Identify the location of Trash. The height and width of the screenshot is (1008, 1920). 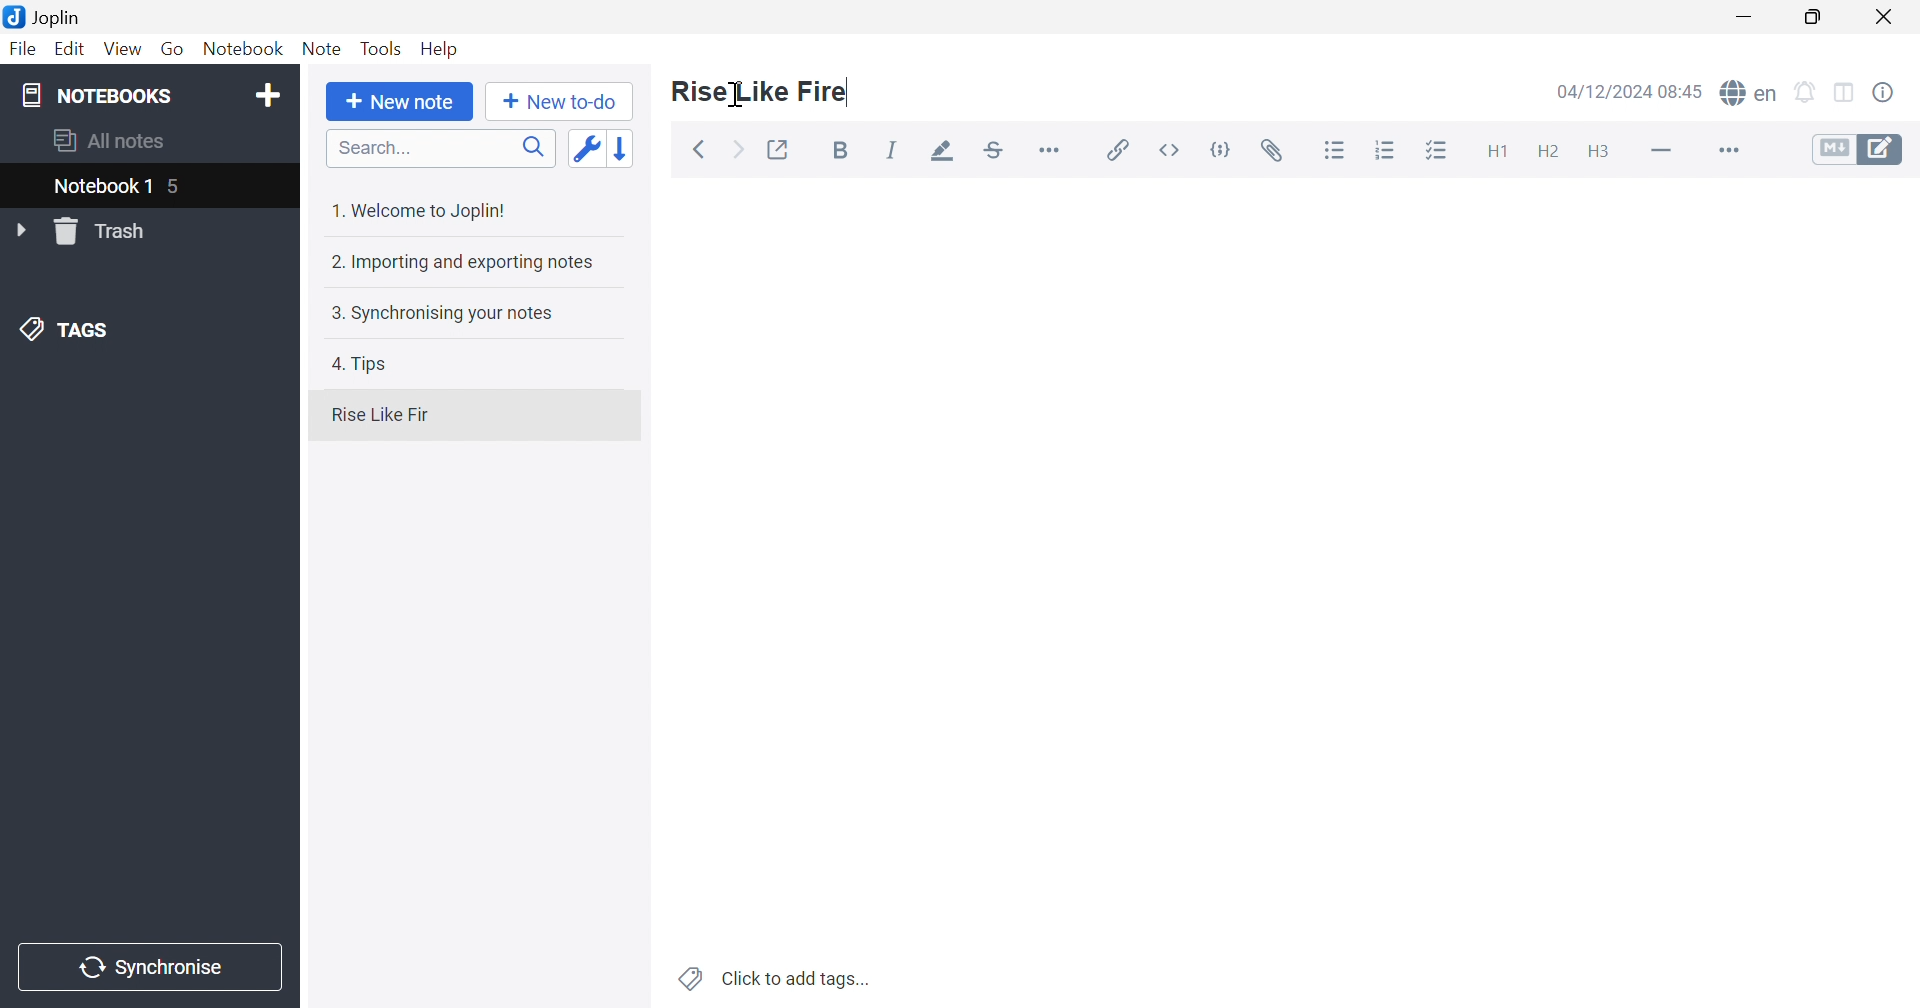
(103, 233).